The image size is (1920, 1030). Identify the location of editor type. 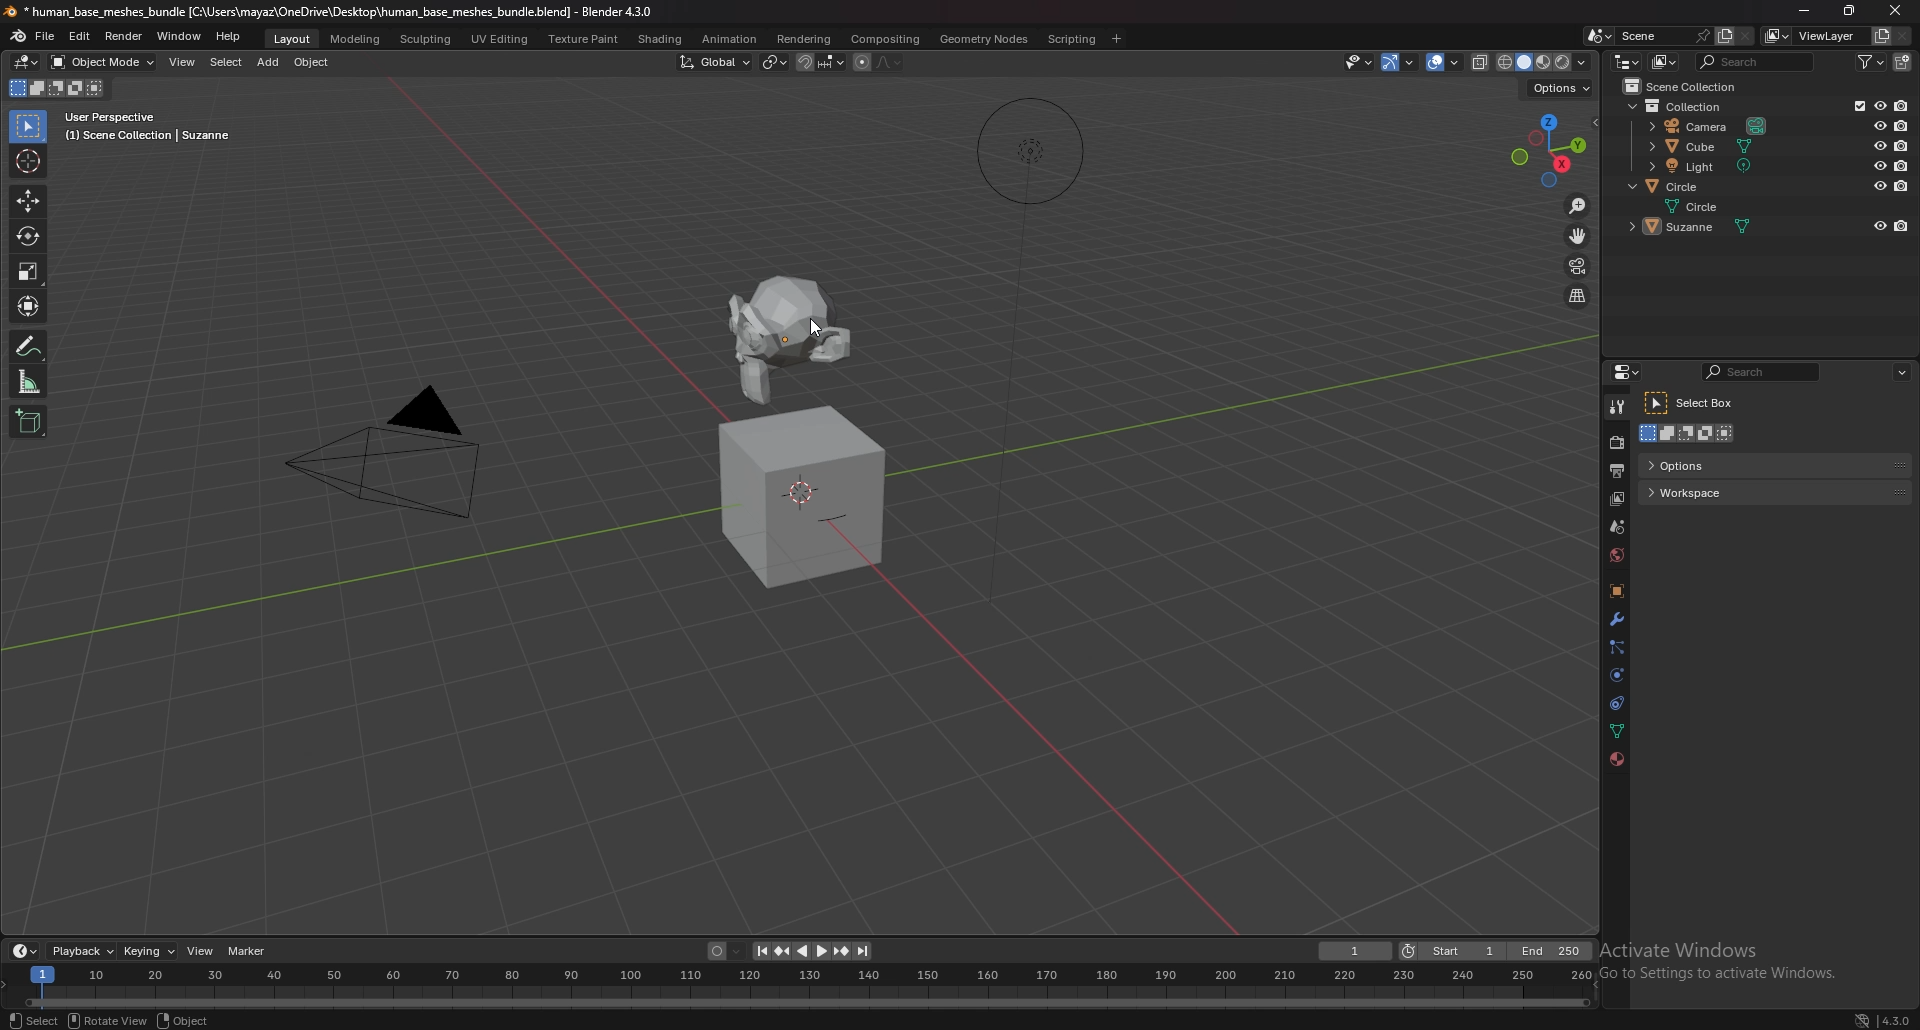
(1626, 60).